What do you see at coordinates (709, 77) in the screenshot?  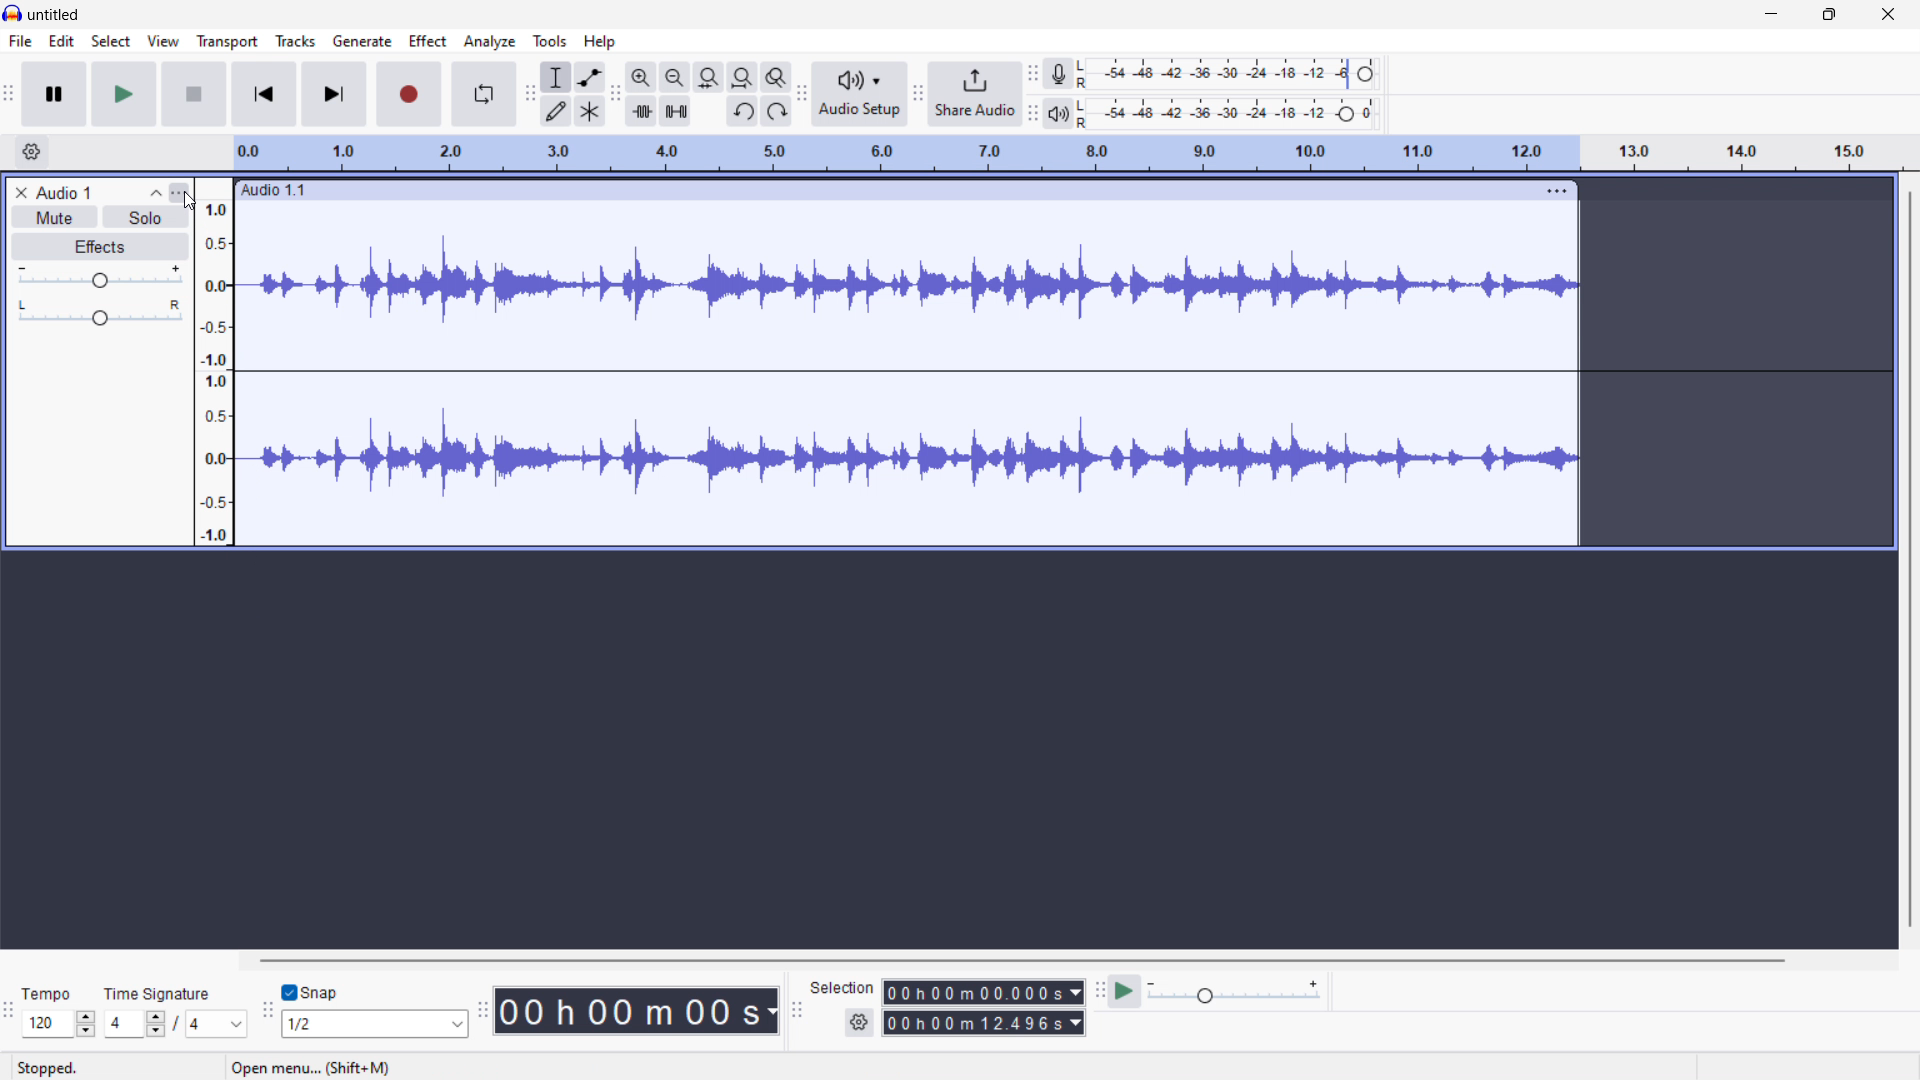 I see `fit selection to width` at bounding box center [709, 77].